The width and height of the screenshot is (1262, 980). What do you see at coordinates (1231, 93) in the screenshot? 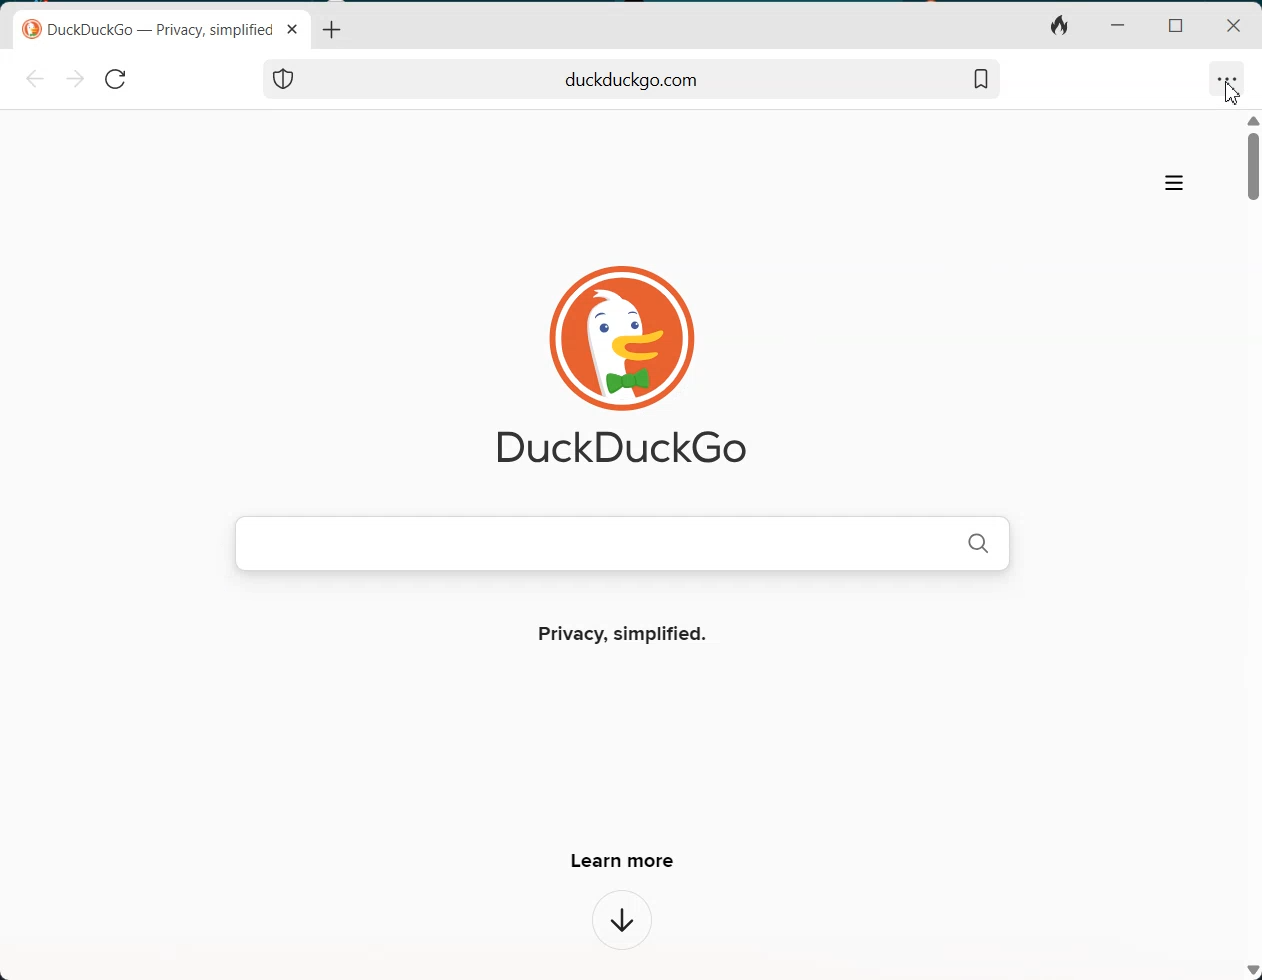
I see `Cursor` at bounding box center [1231, 93].